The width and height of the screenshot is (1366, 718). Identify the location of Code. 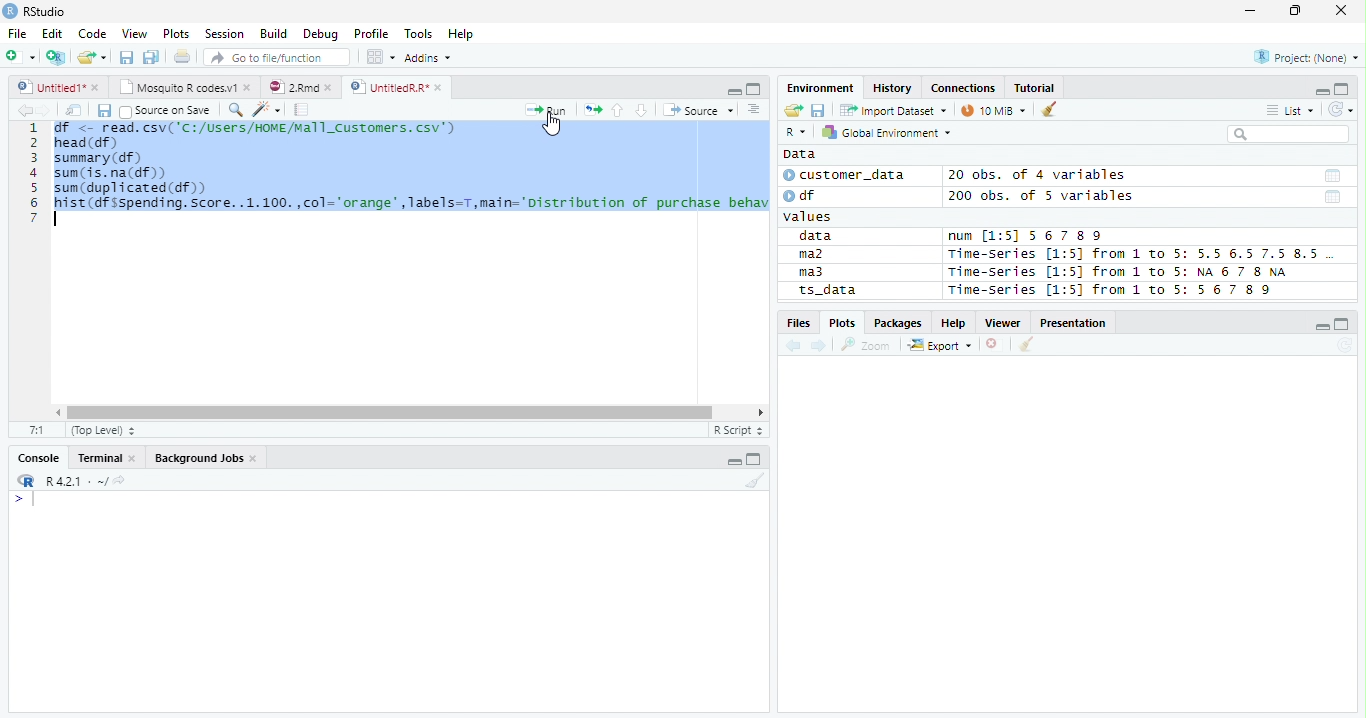
(94, 34).